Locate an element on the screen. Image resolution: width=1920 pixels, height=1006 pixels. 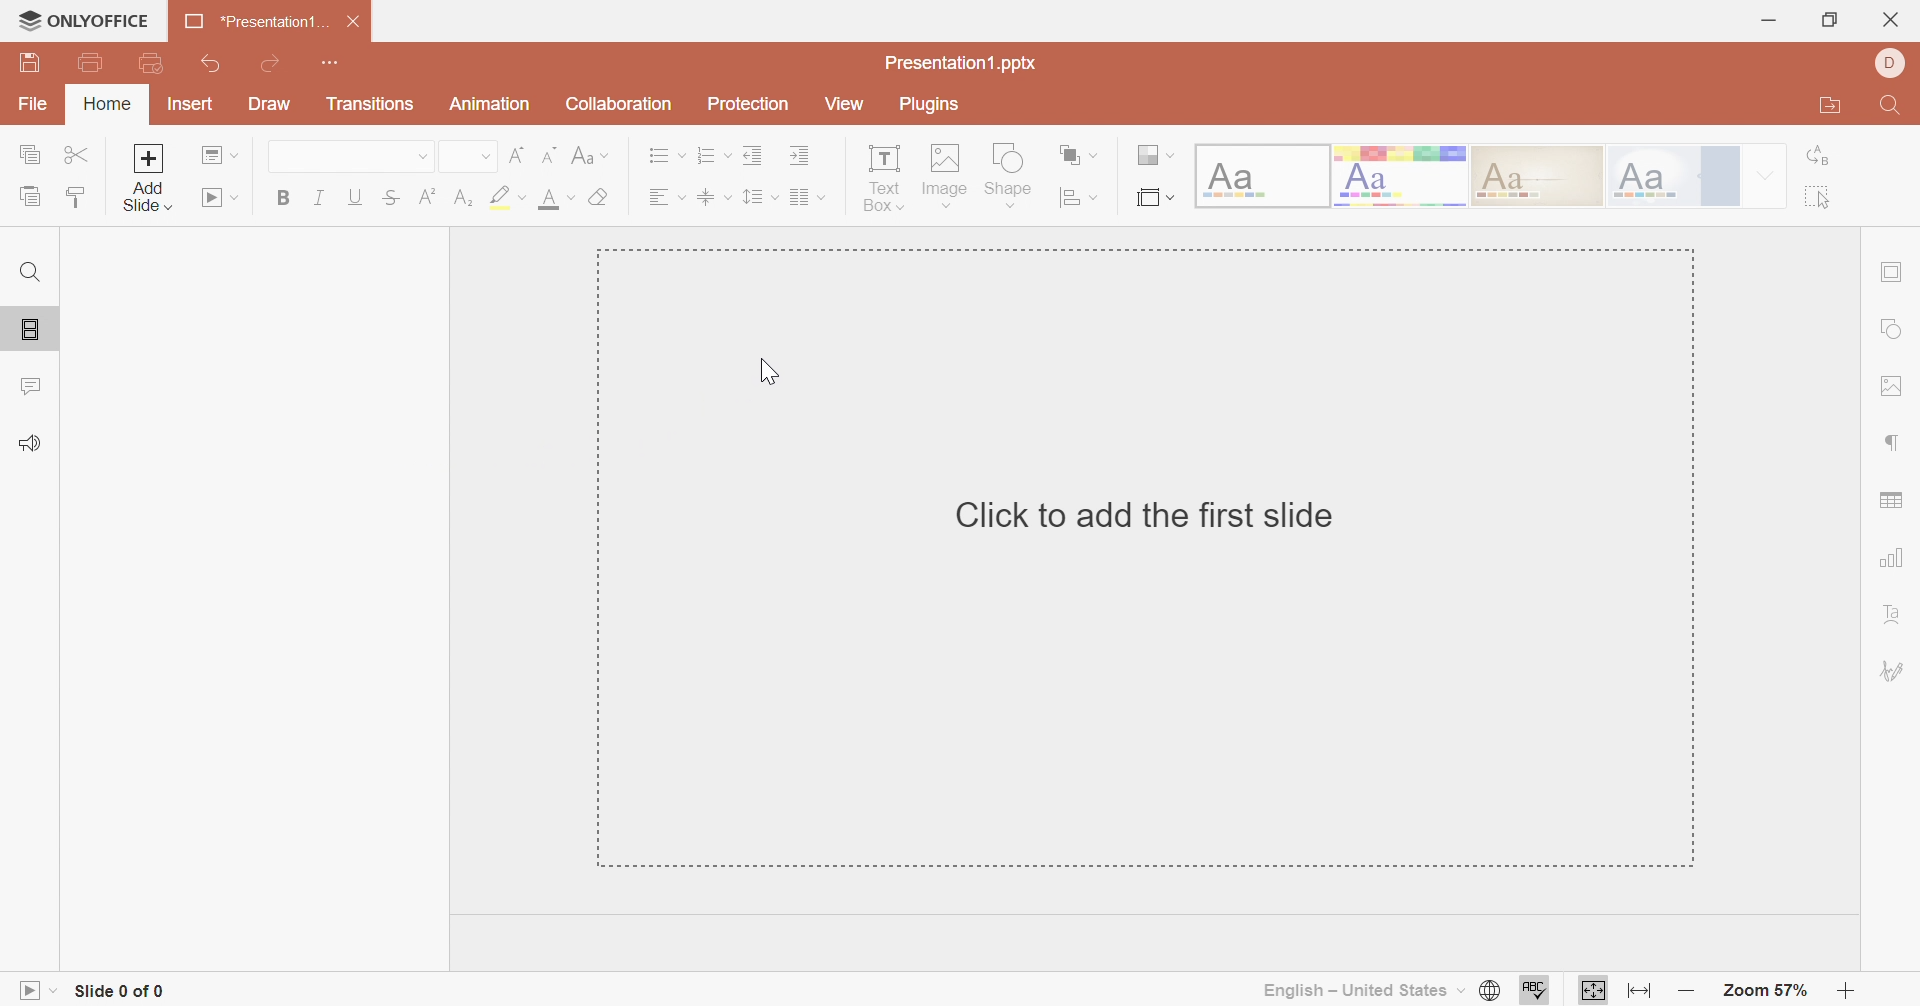
Change slide layout is located at coordinates (205, 154).